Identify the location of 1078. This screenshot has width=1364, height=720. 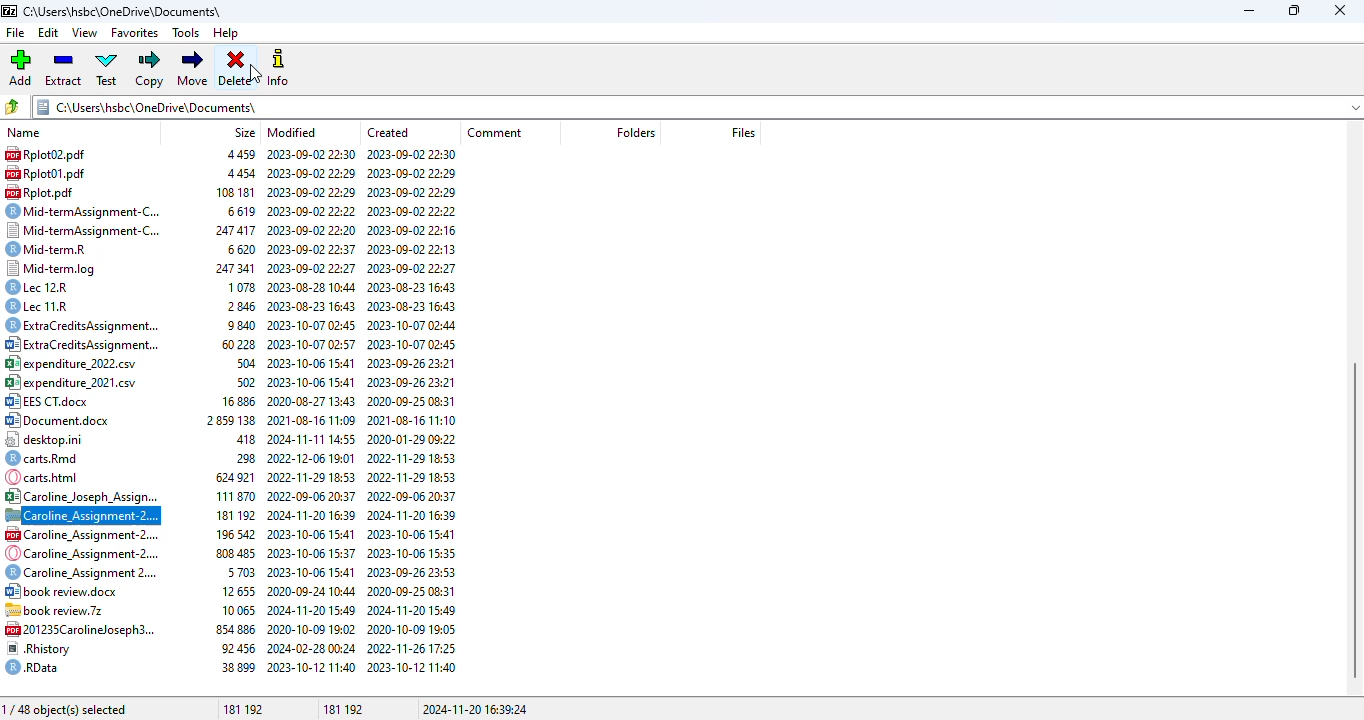
(242, 286).